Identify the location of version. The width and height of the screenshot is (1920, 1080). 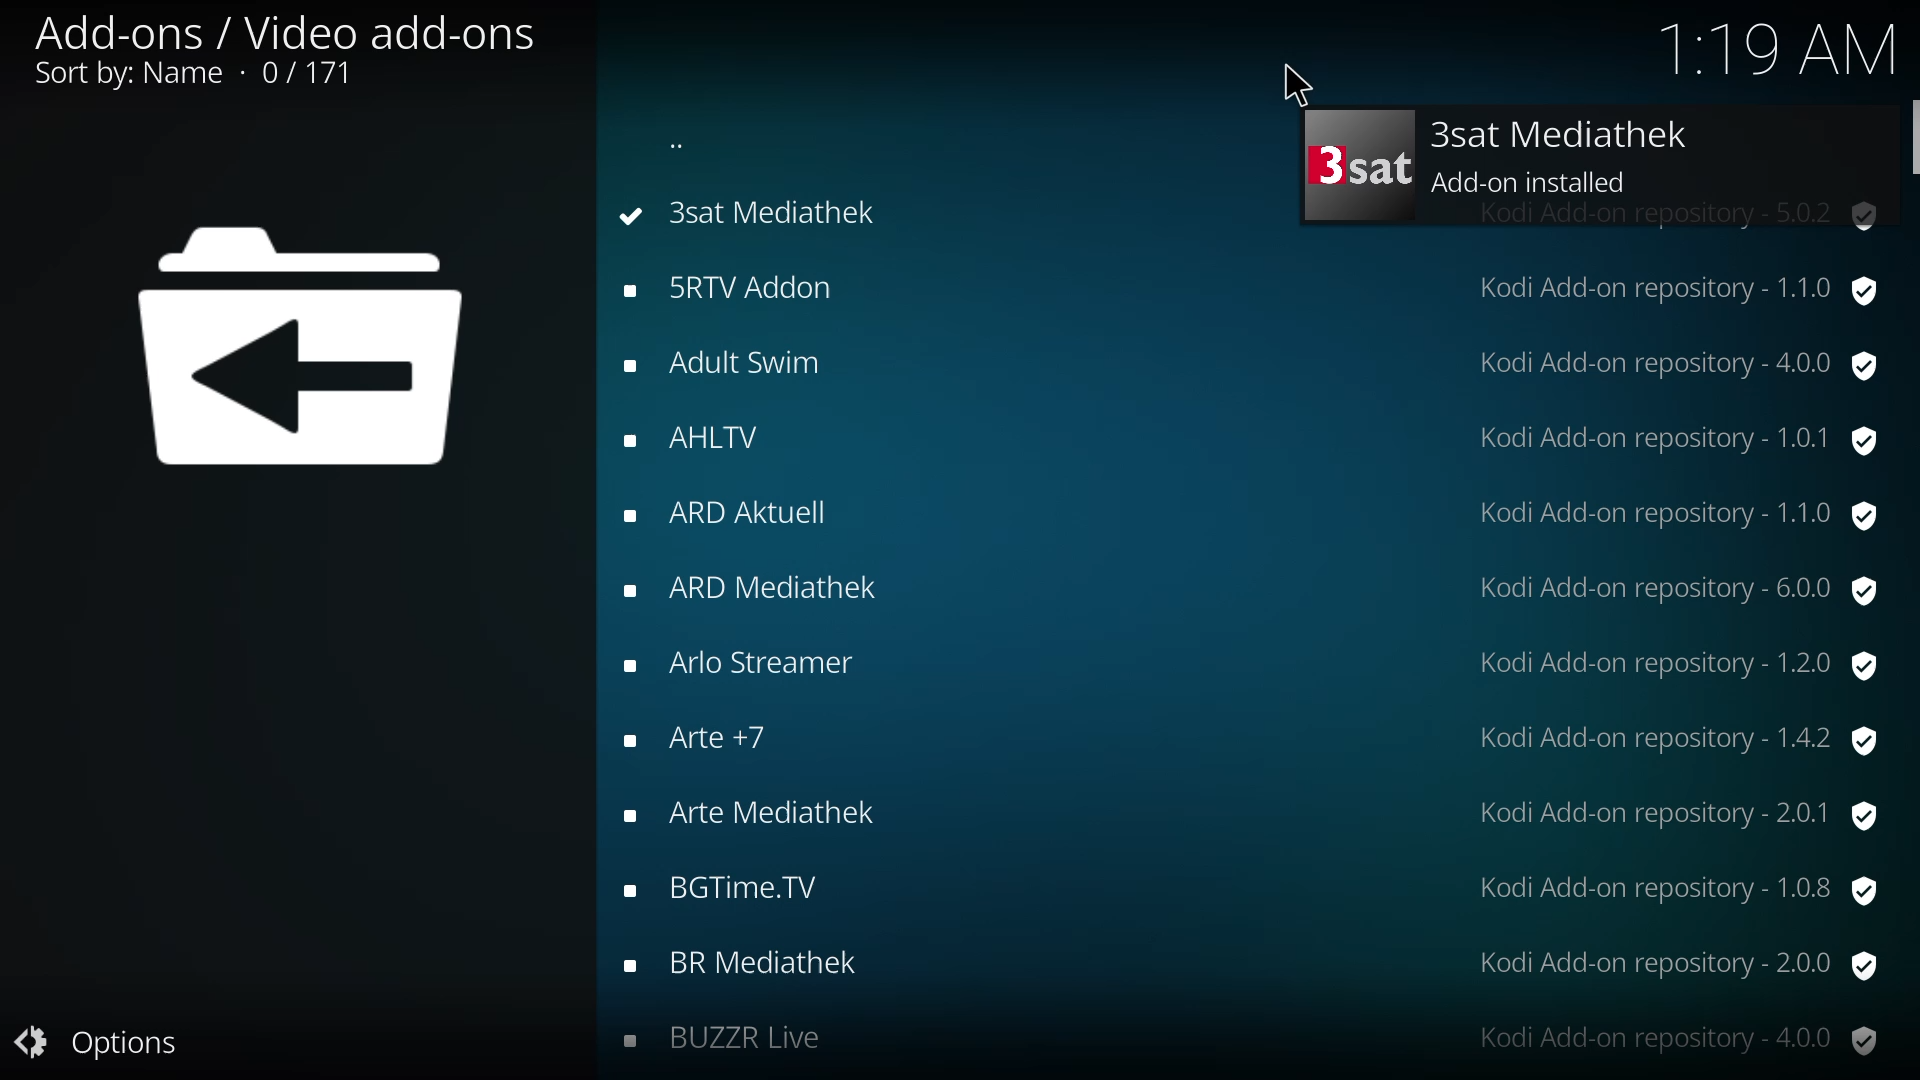
(1672, 1034).